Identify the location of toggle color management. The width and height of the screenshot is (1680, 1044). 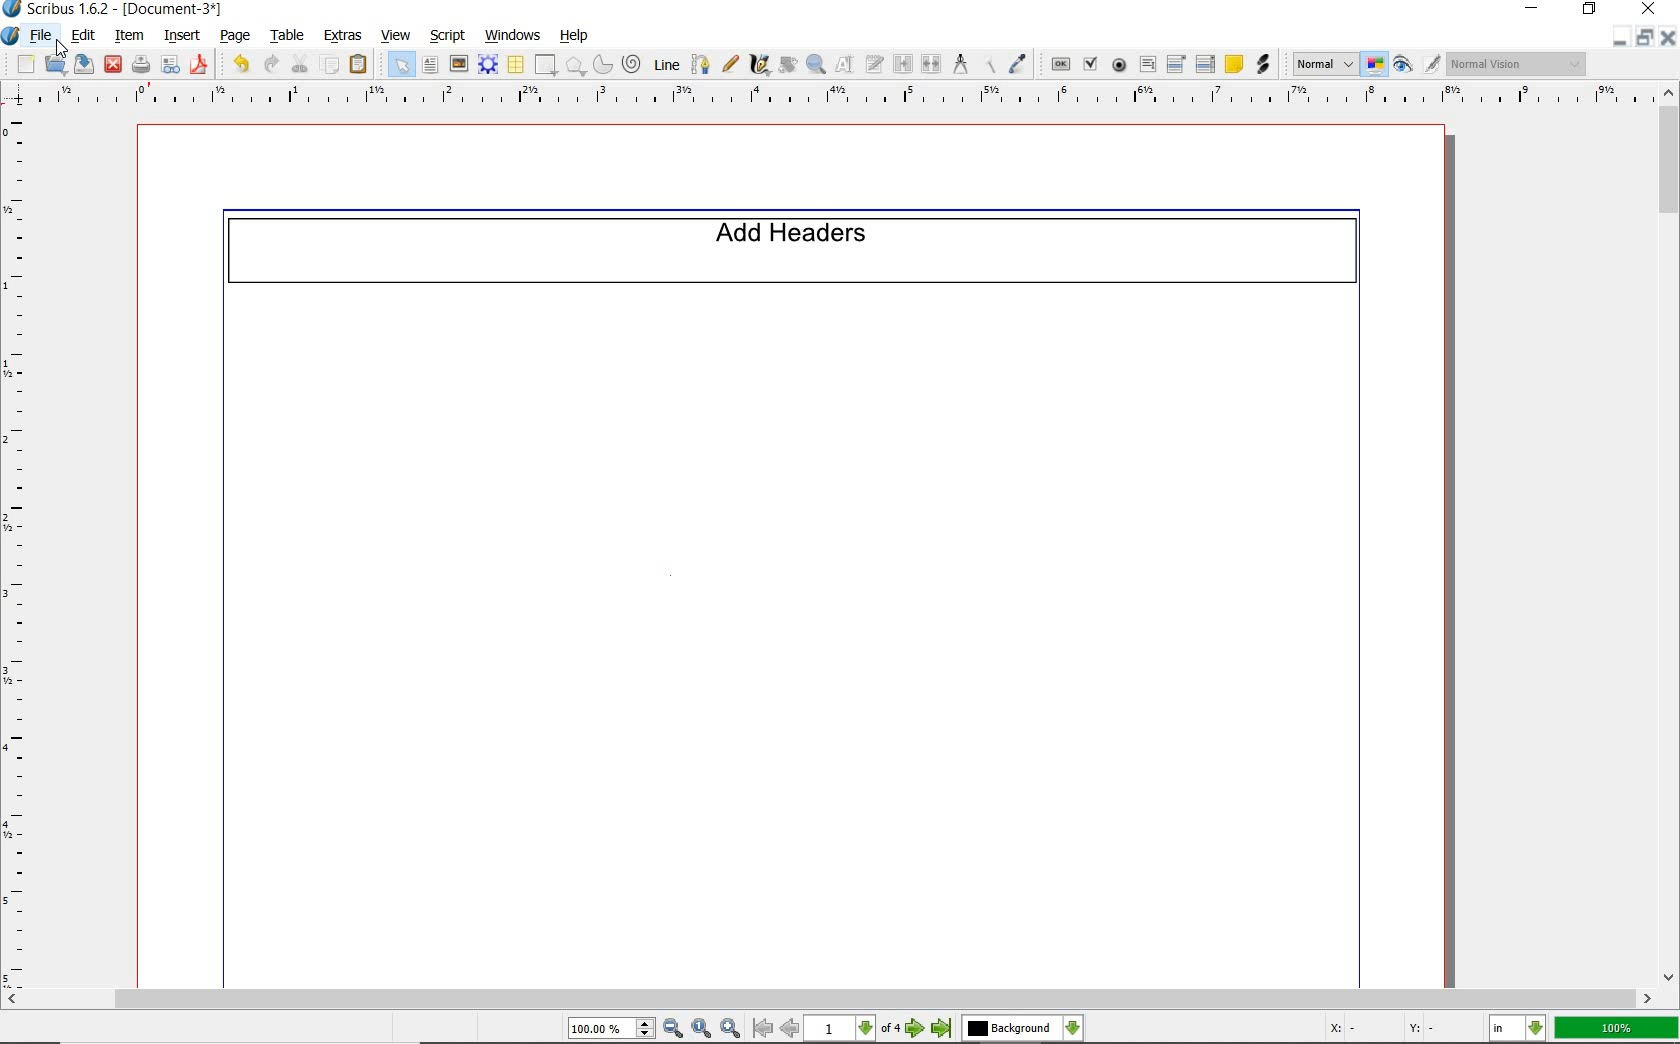
(1375, 65).